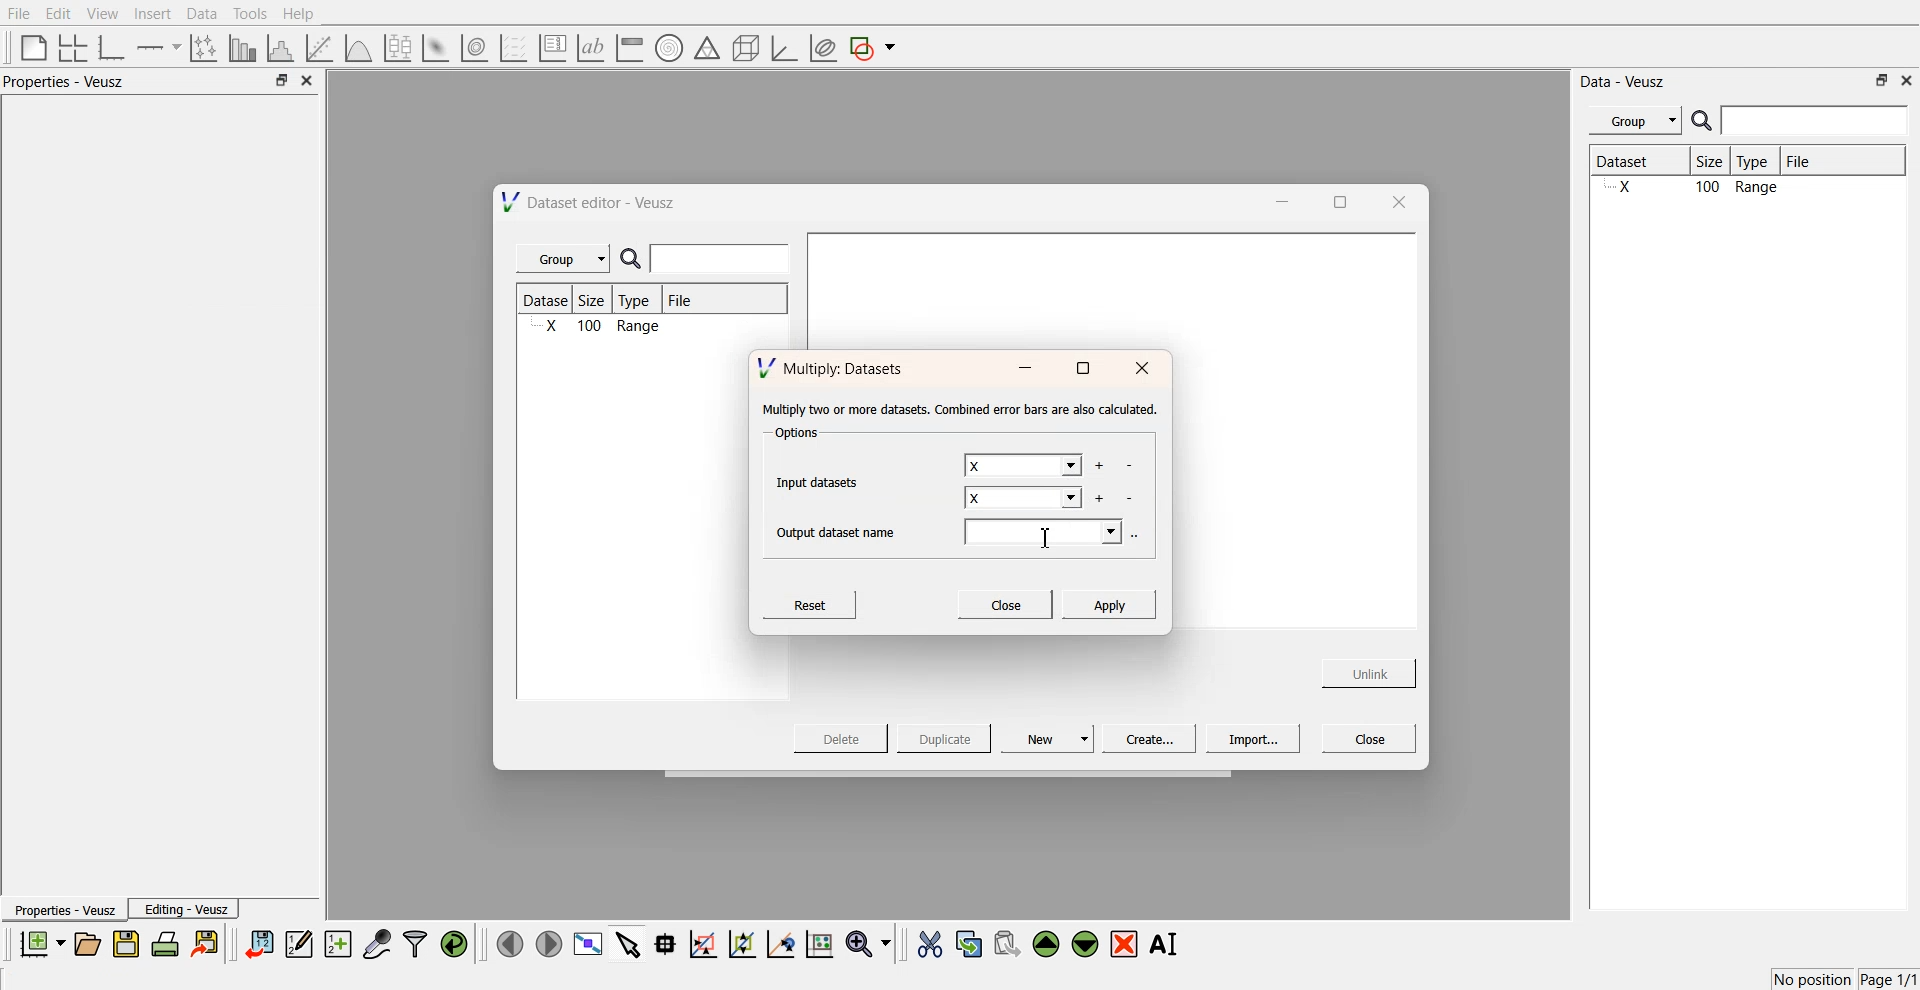  I want to click on plot a 2d data set as contour, so click(473, 49).